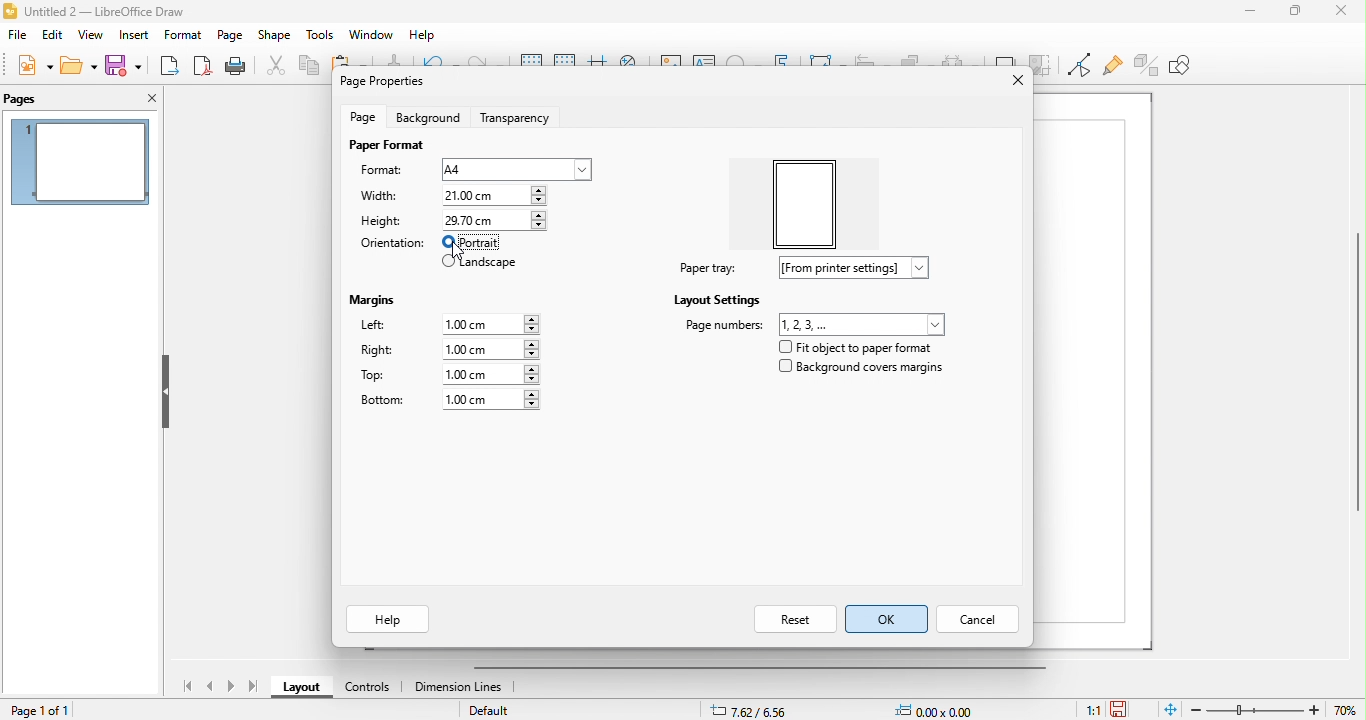  What do you see at coordinates (1288, 13) in the screenshot?
I see `maximize` at bounding box center [1288, 13].